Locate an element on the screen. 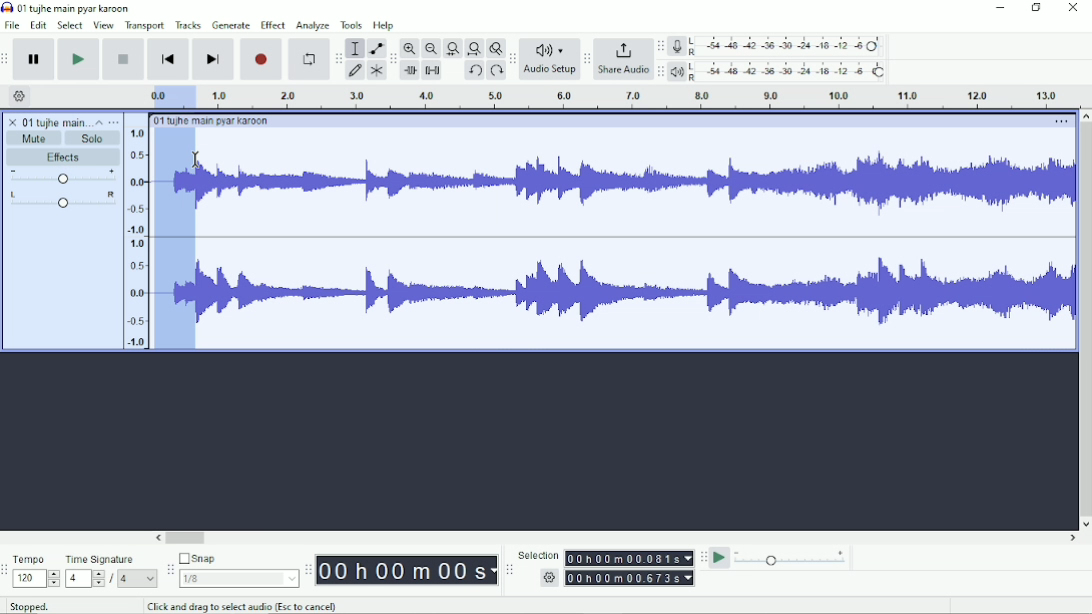 This screenshot has width=1092, height=614. Redo is located at coordinates (496, 72).